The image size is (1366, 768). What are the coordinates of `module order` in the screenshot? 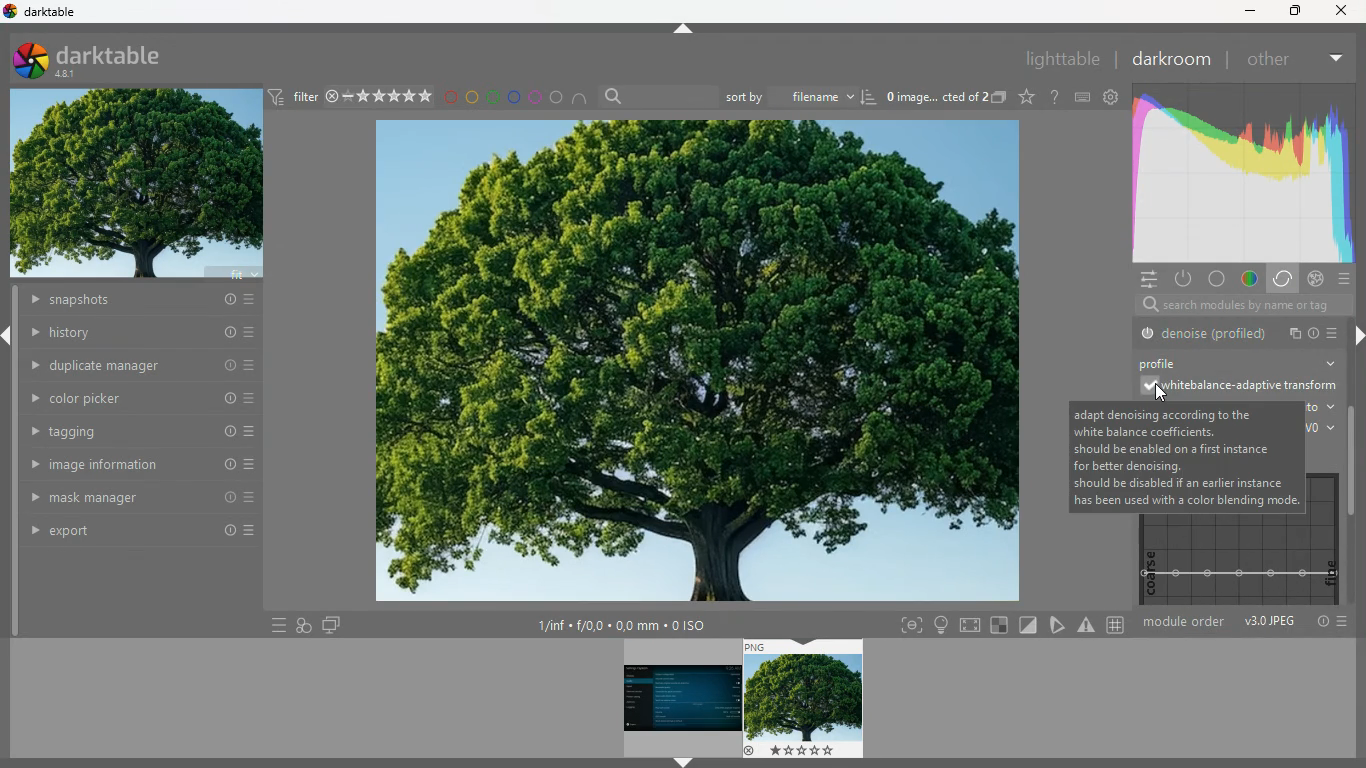 It's located at (1186, 624).